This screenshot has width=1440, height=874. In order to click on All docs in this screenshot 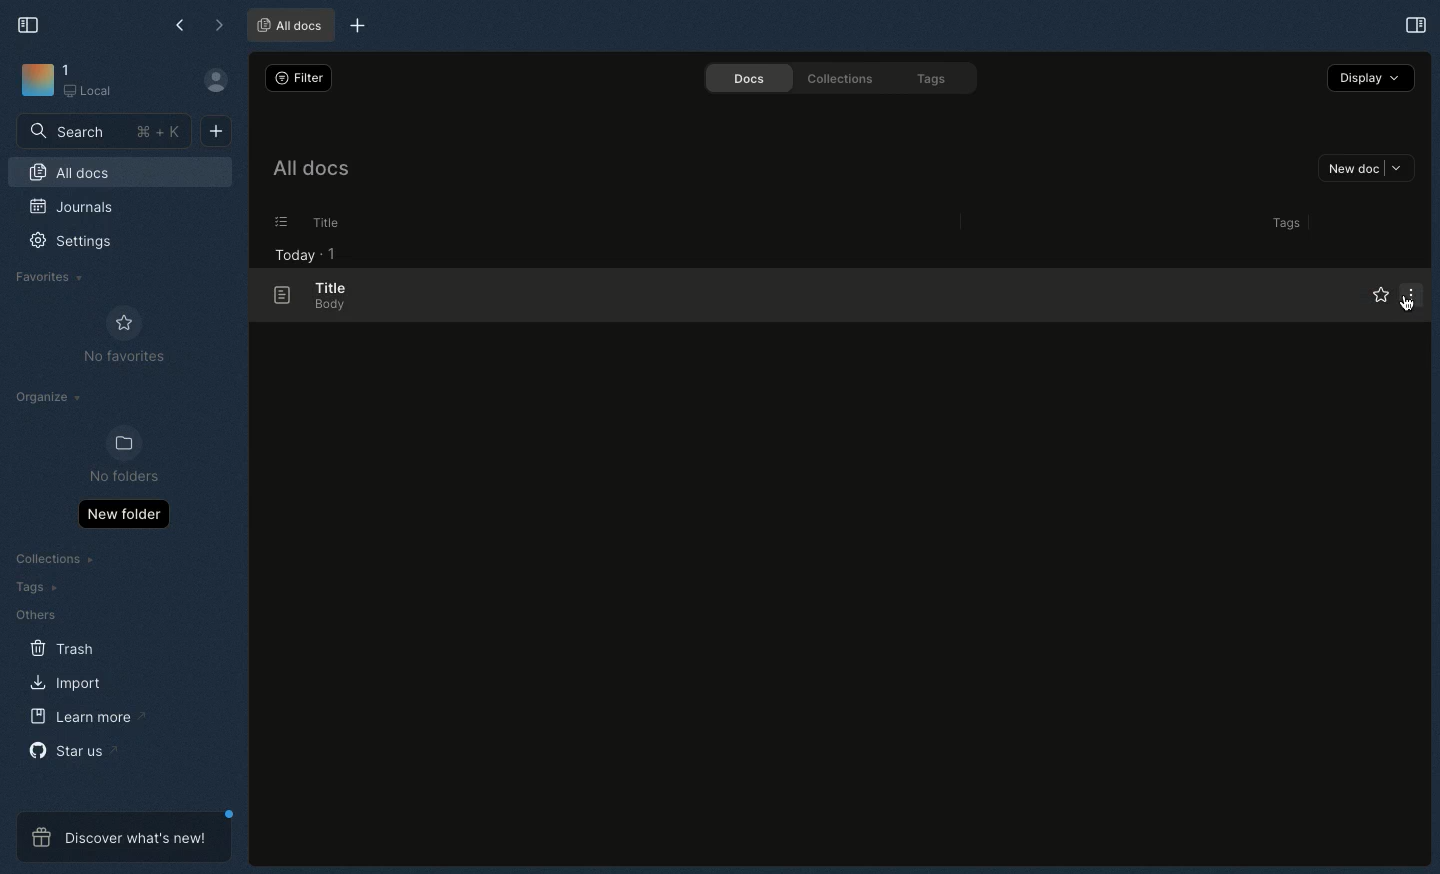, I will do `click(120, 175)`.